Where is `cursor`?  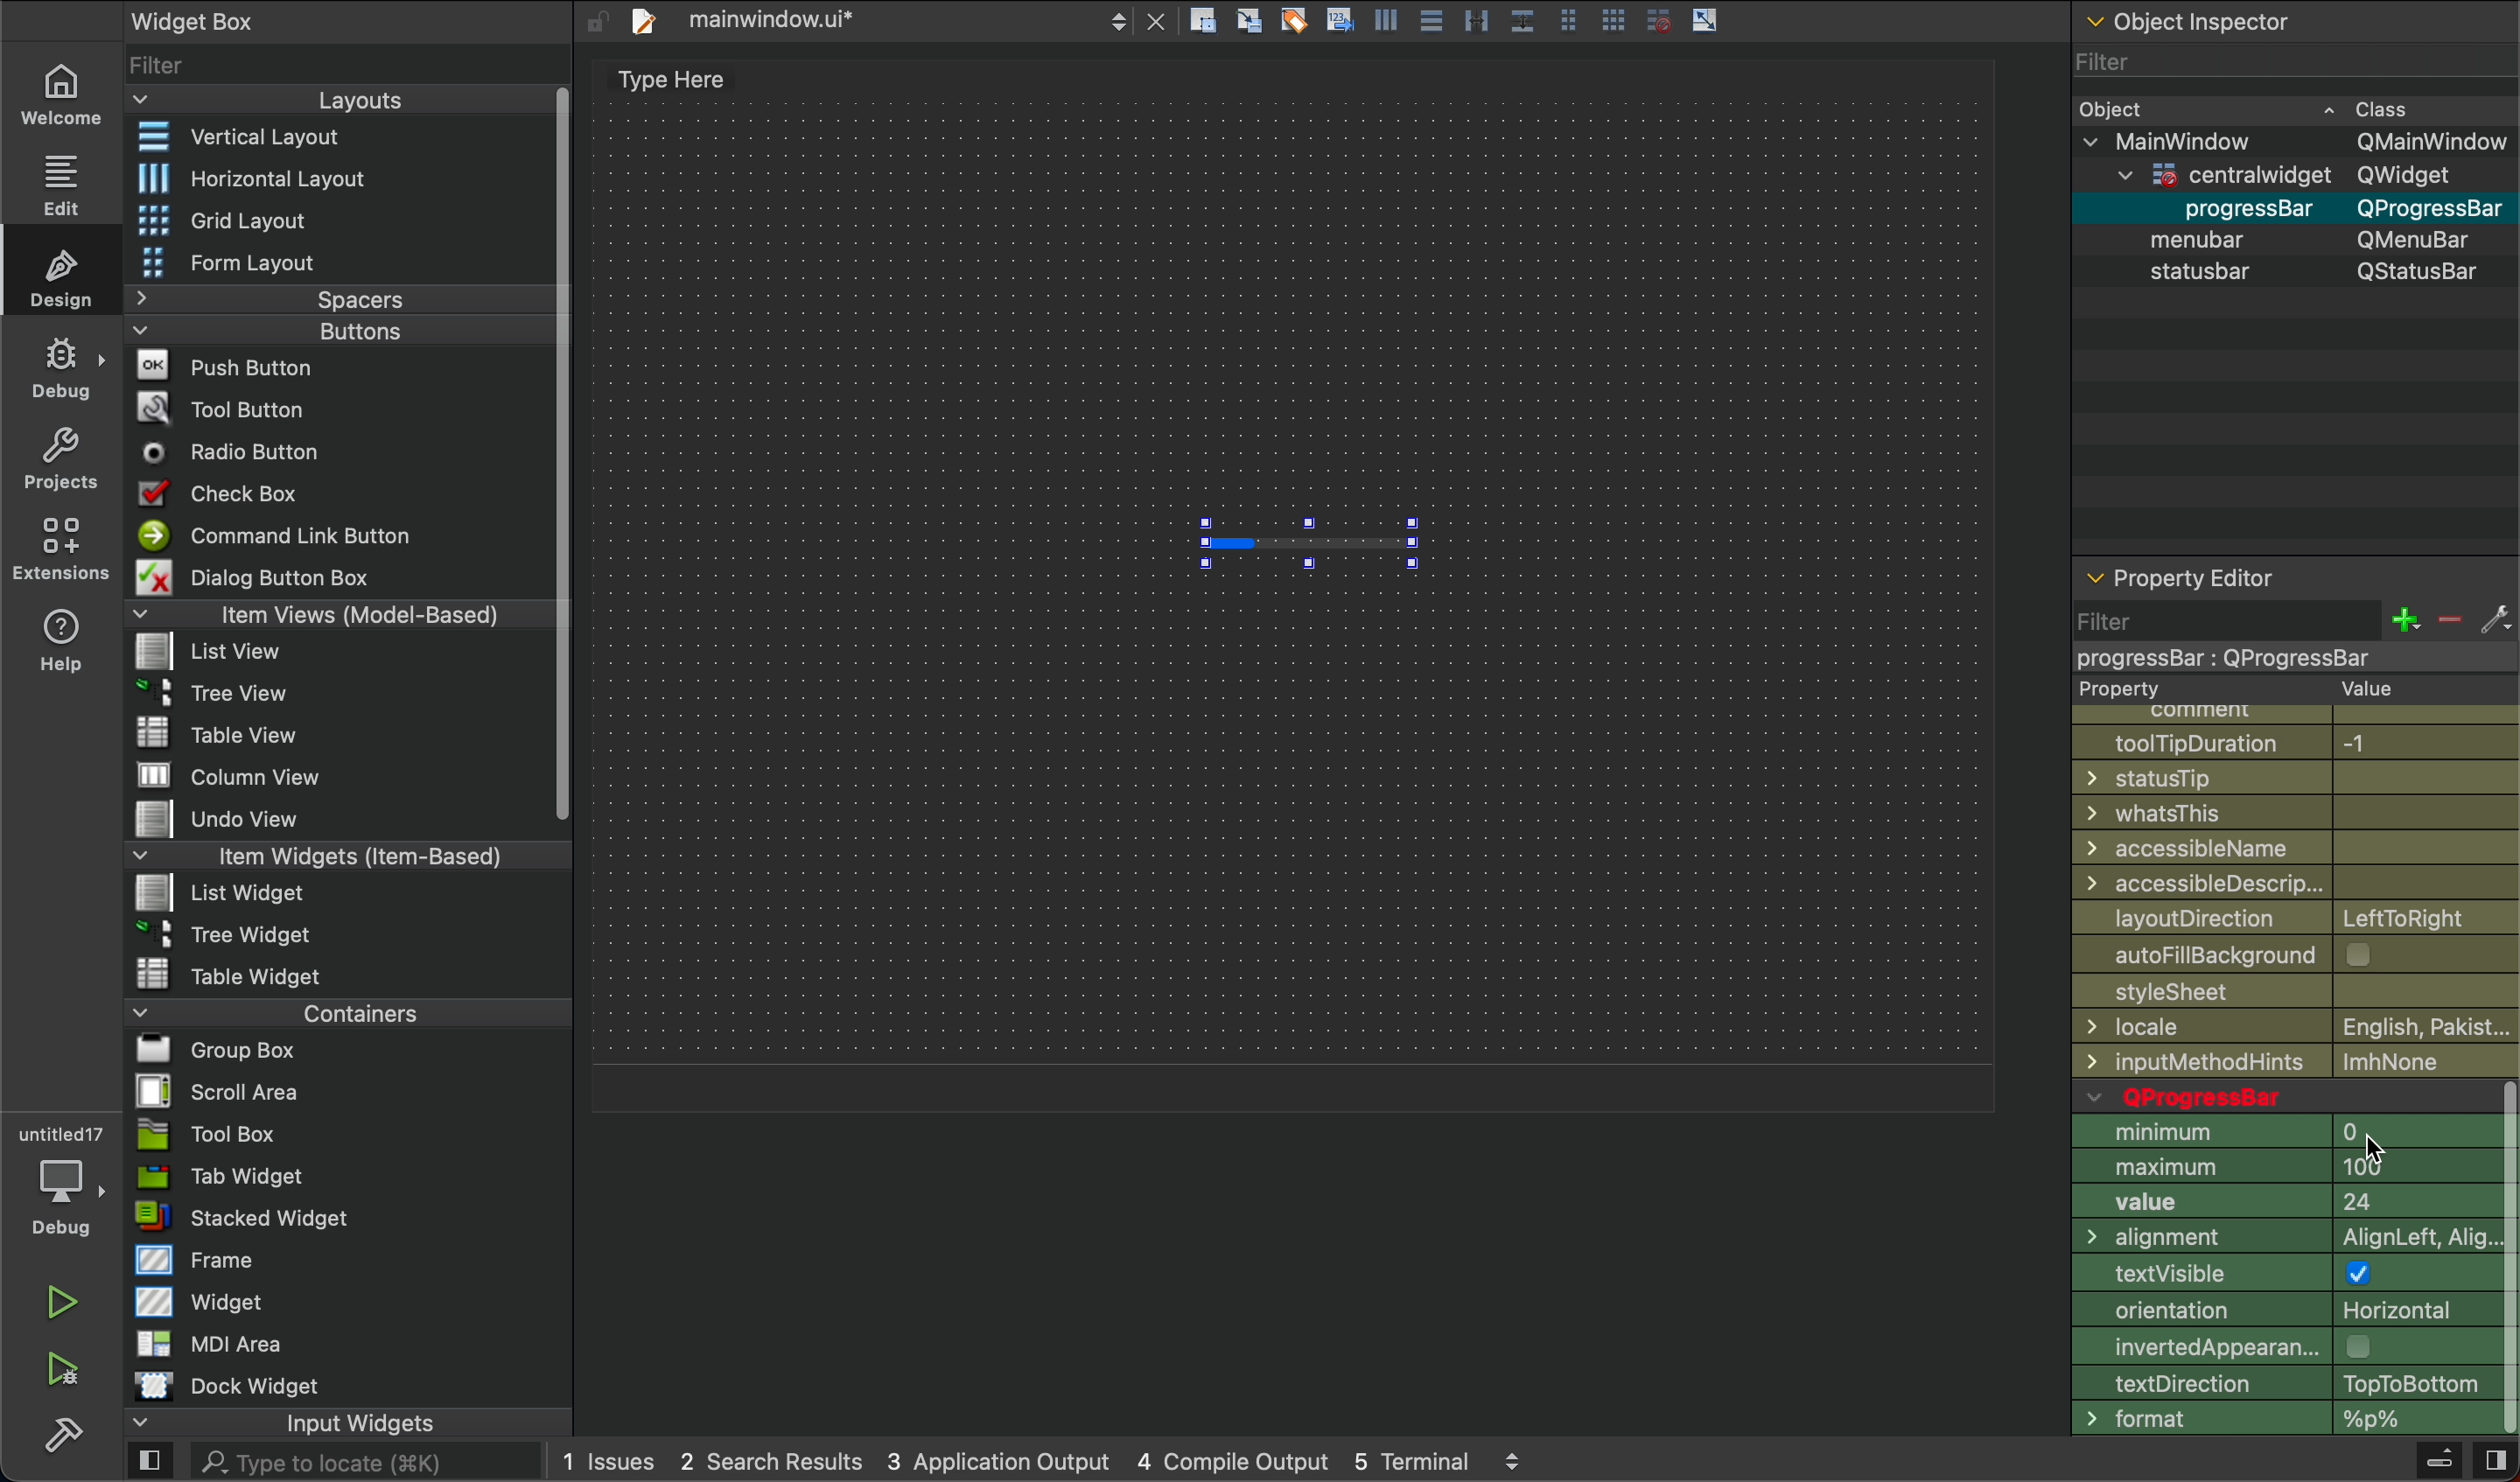
cursor is located at coordinates (2377, 1149).